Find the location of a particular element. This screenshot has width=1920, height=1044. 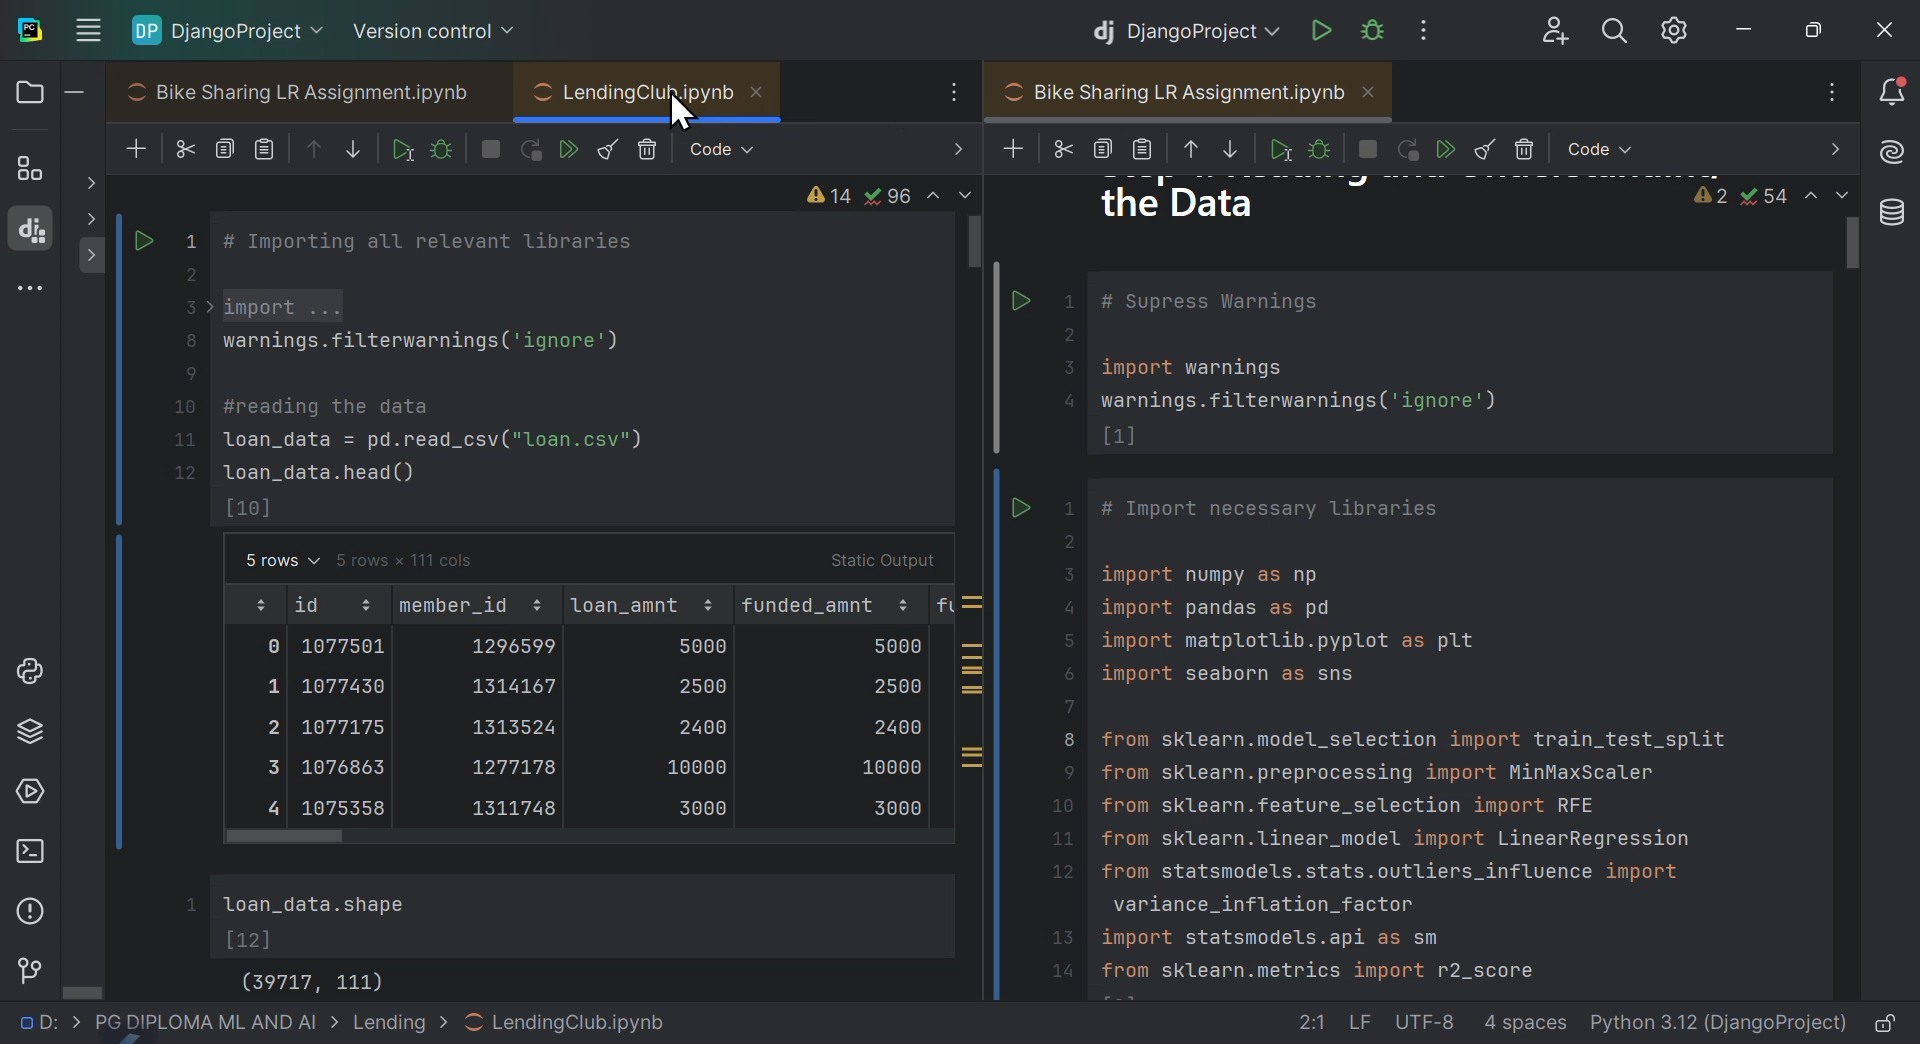

 is located at coordinates (1227, 148).